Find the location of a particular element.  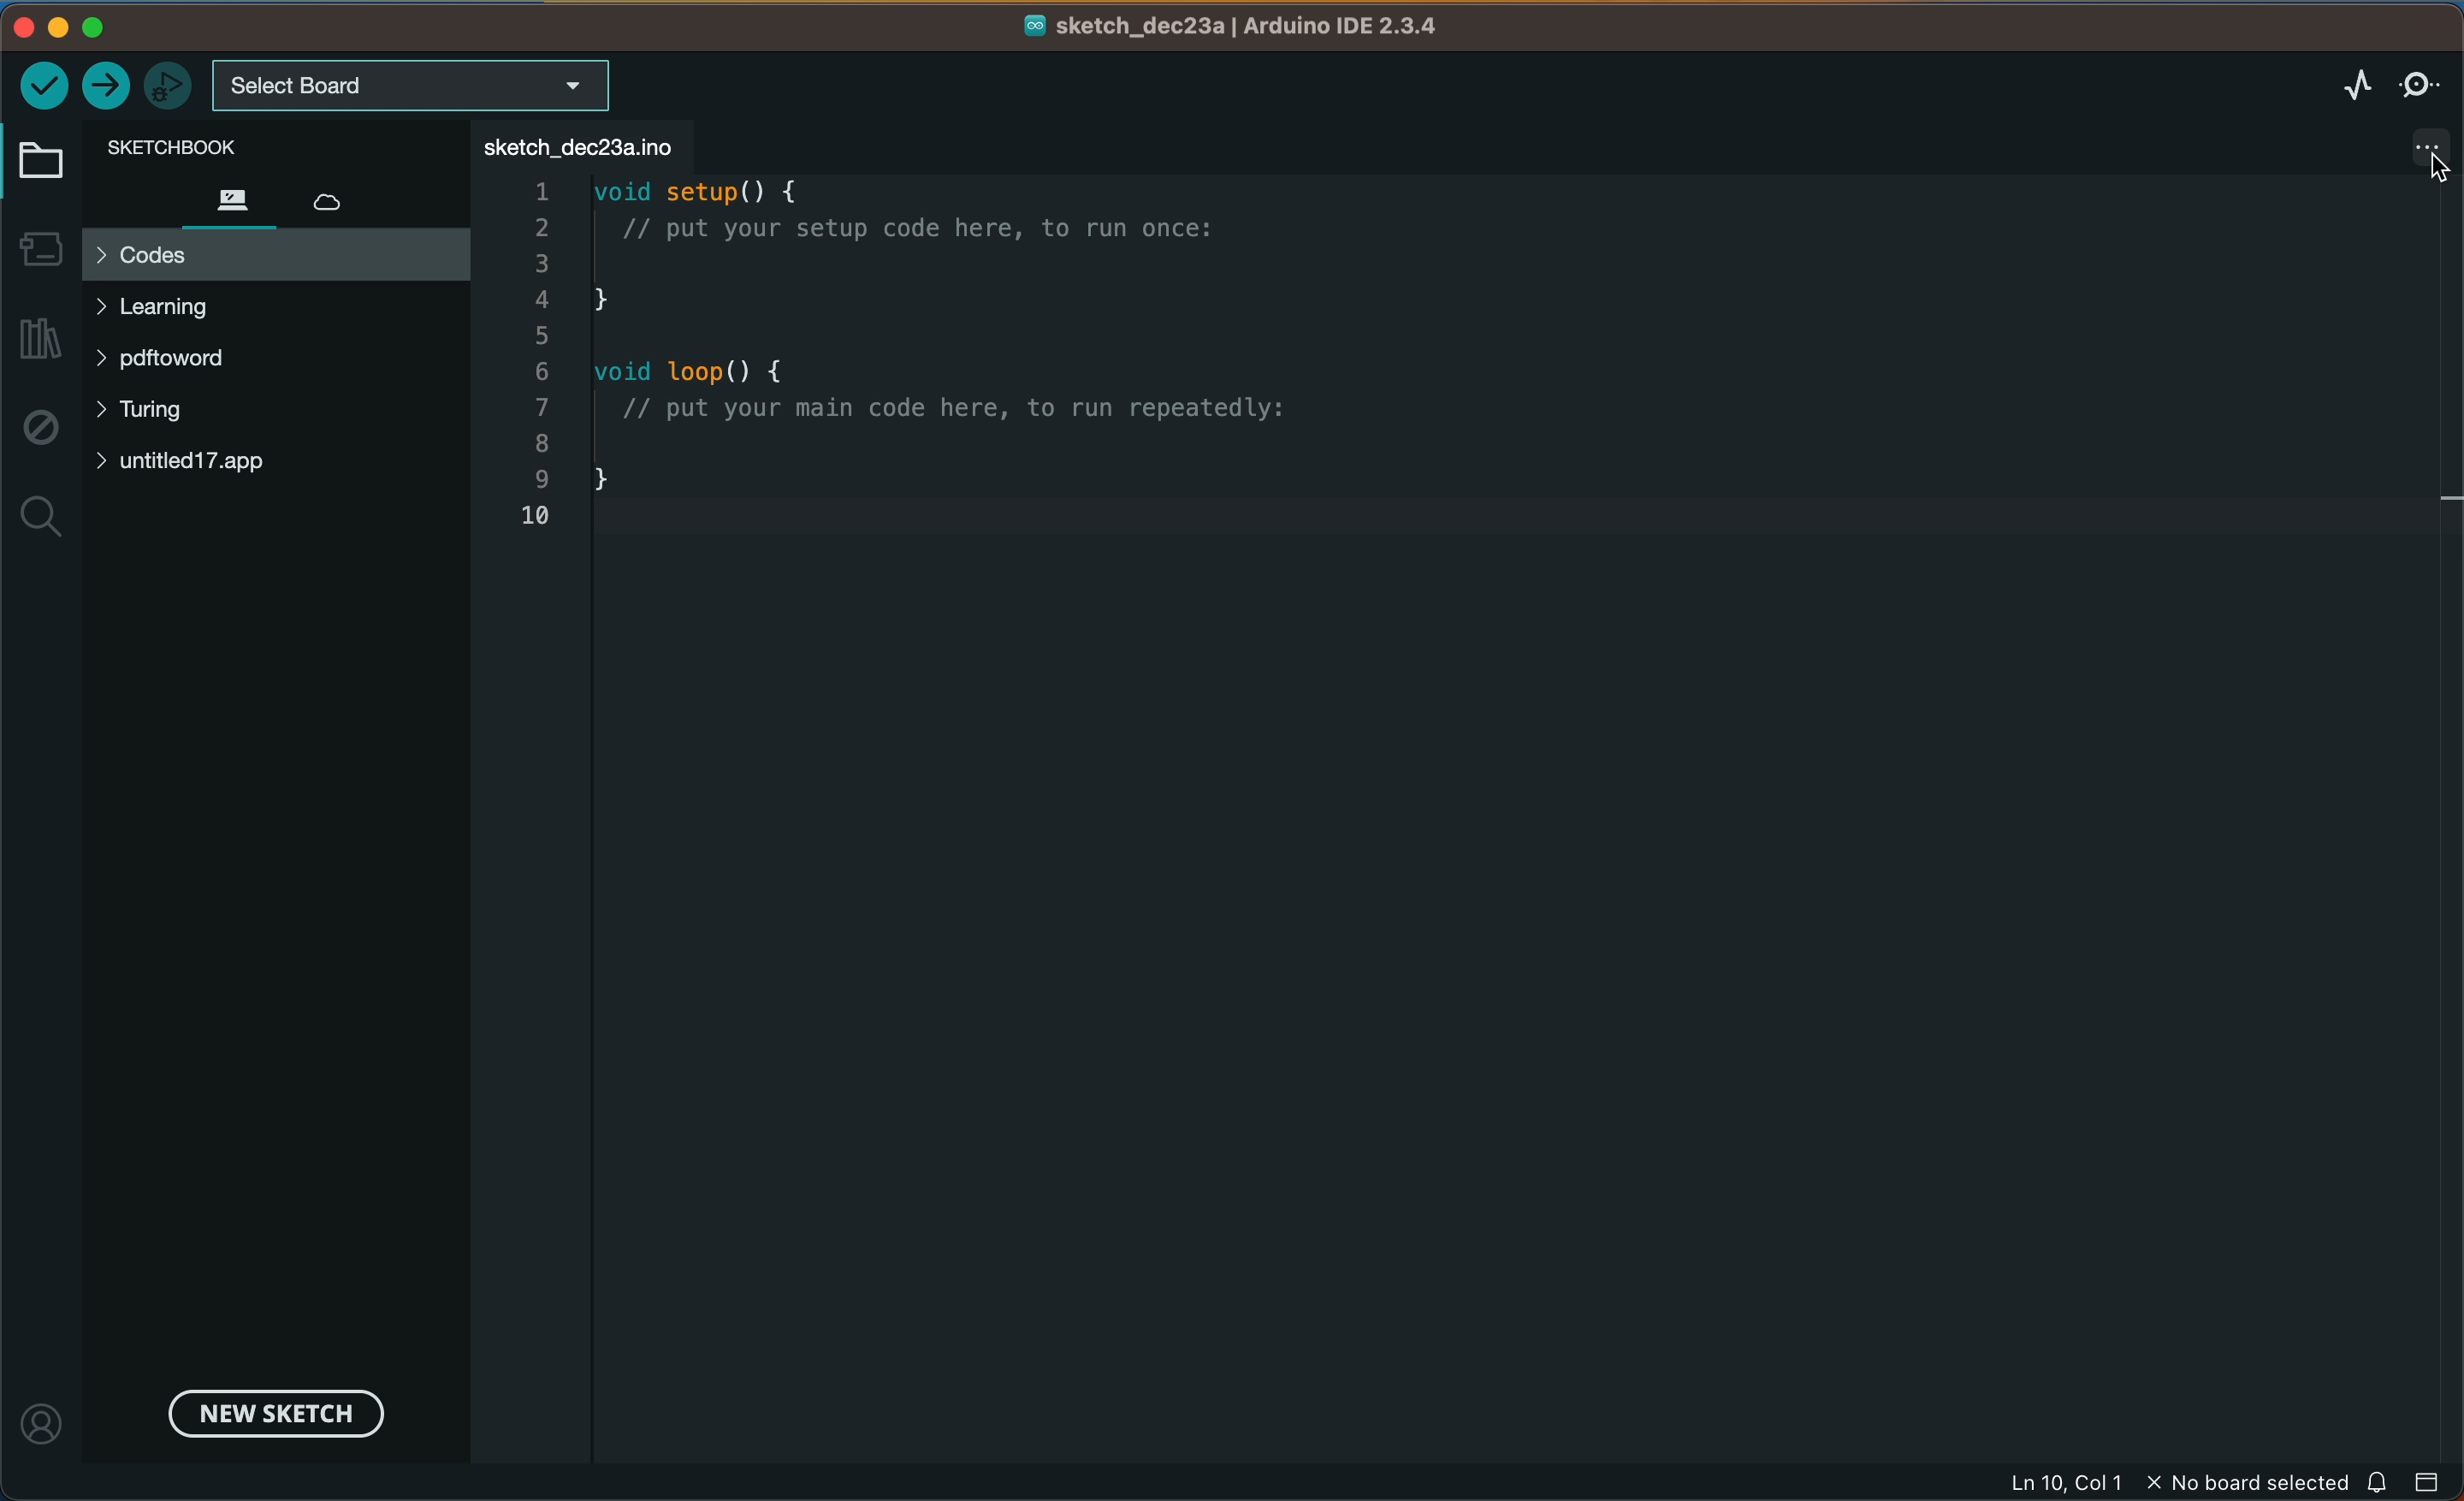

library manager is located at coordinates (43, 340).